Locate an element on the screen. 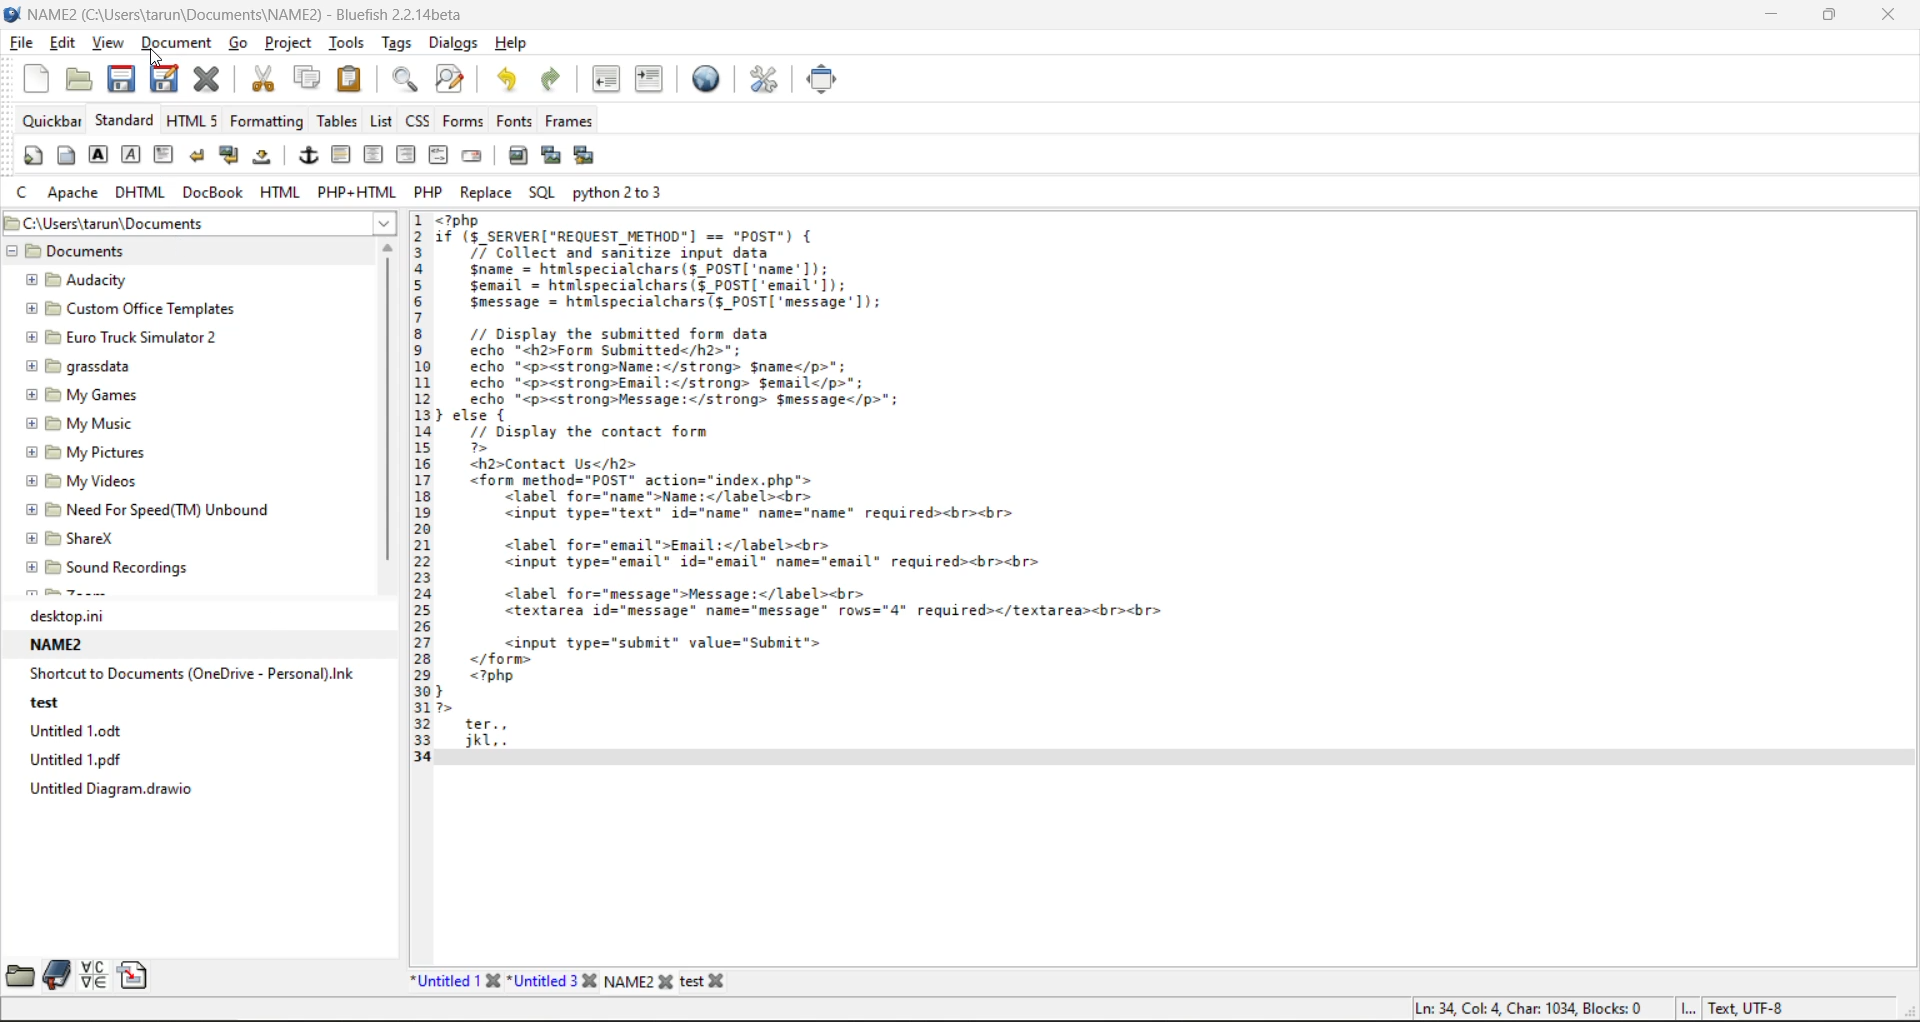 The height and width of the screenshot is (1022, 1920). minimize is located at coordinates (1768, 18).